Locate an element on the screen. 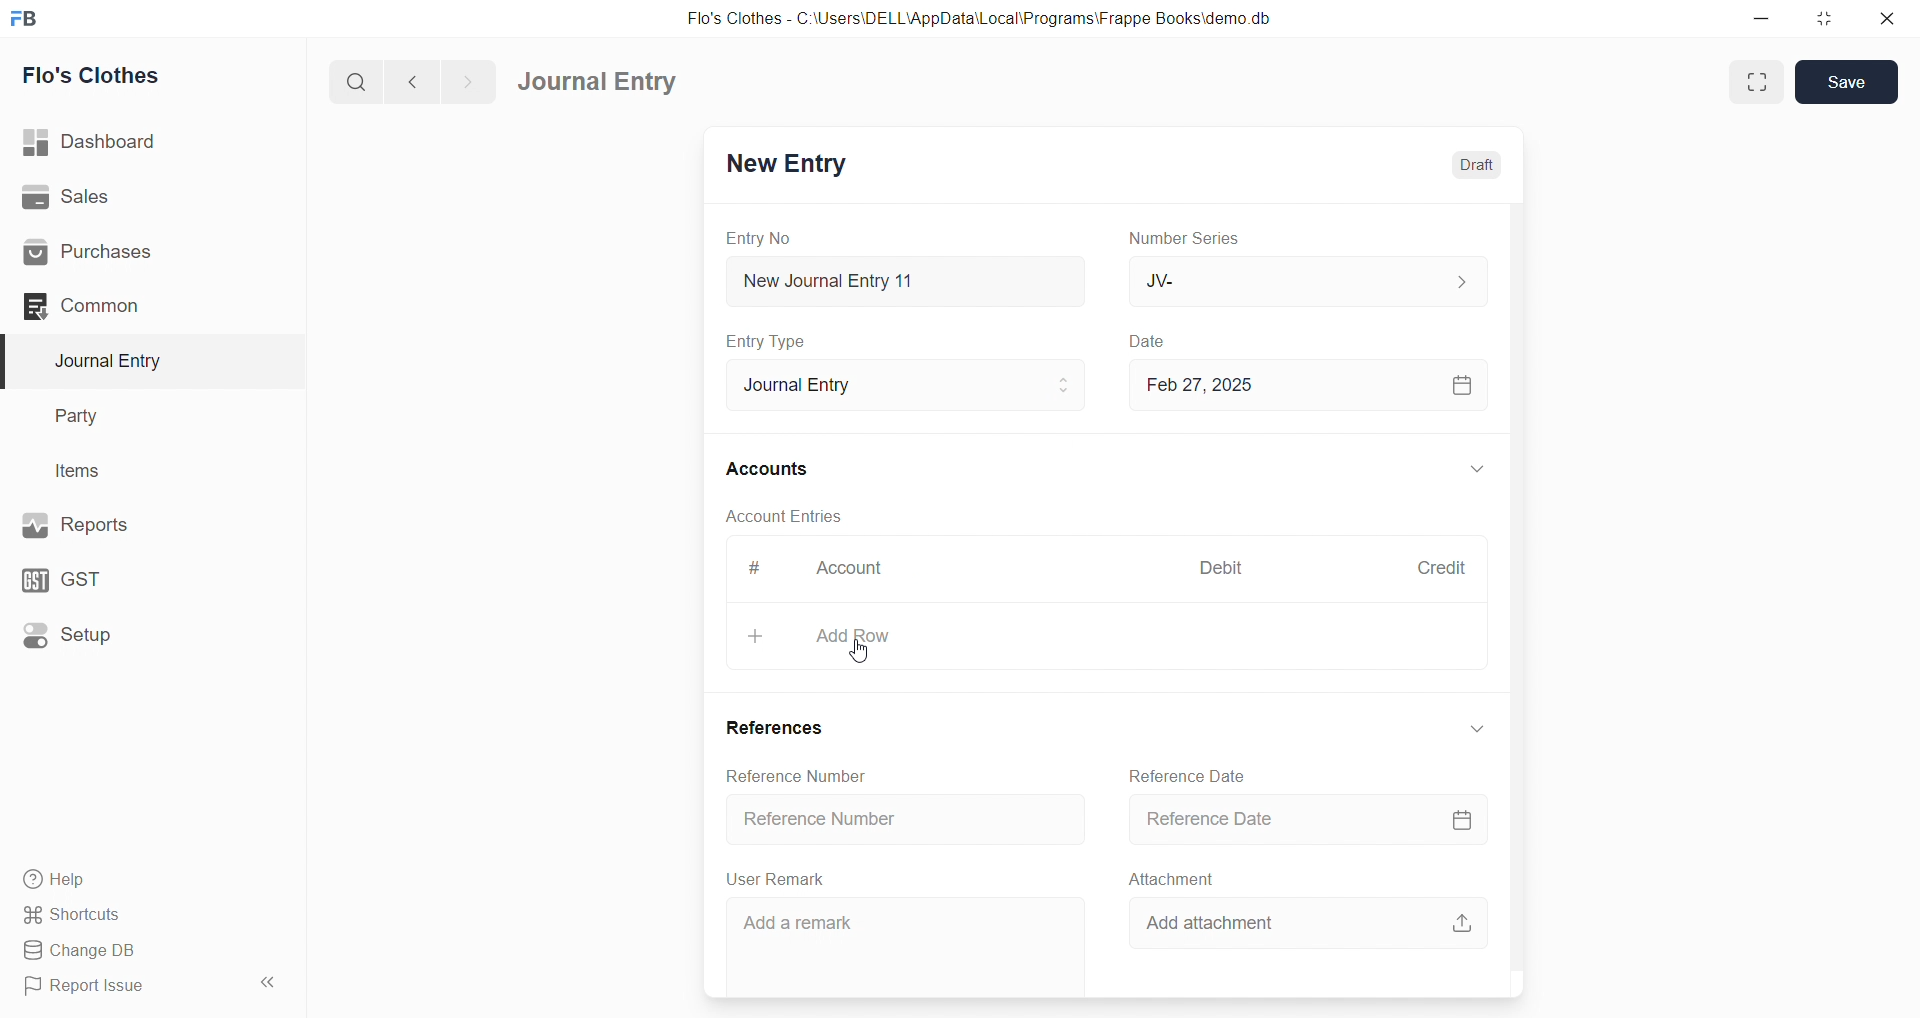 Image resolution: width=1920 pixels, height=1018 pixels. resize is located at coordinates (1824, 17).